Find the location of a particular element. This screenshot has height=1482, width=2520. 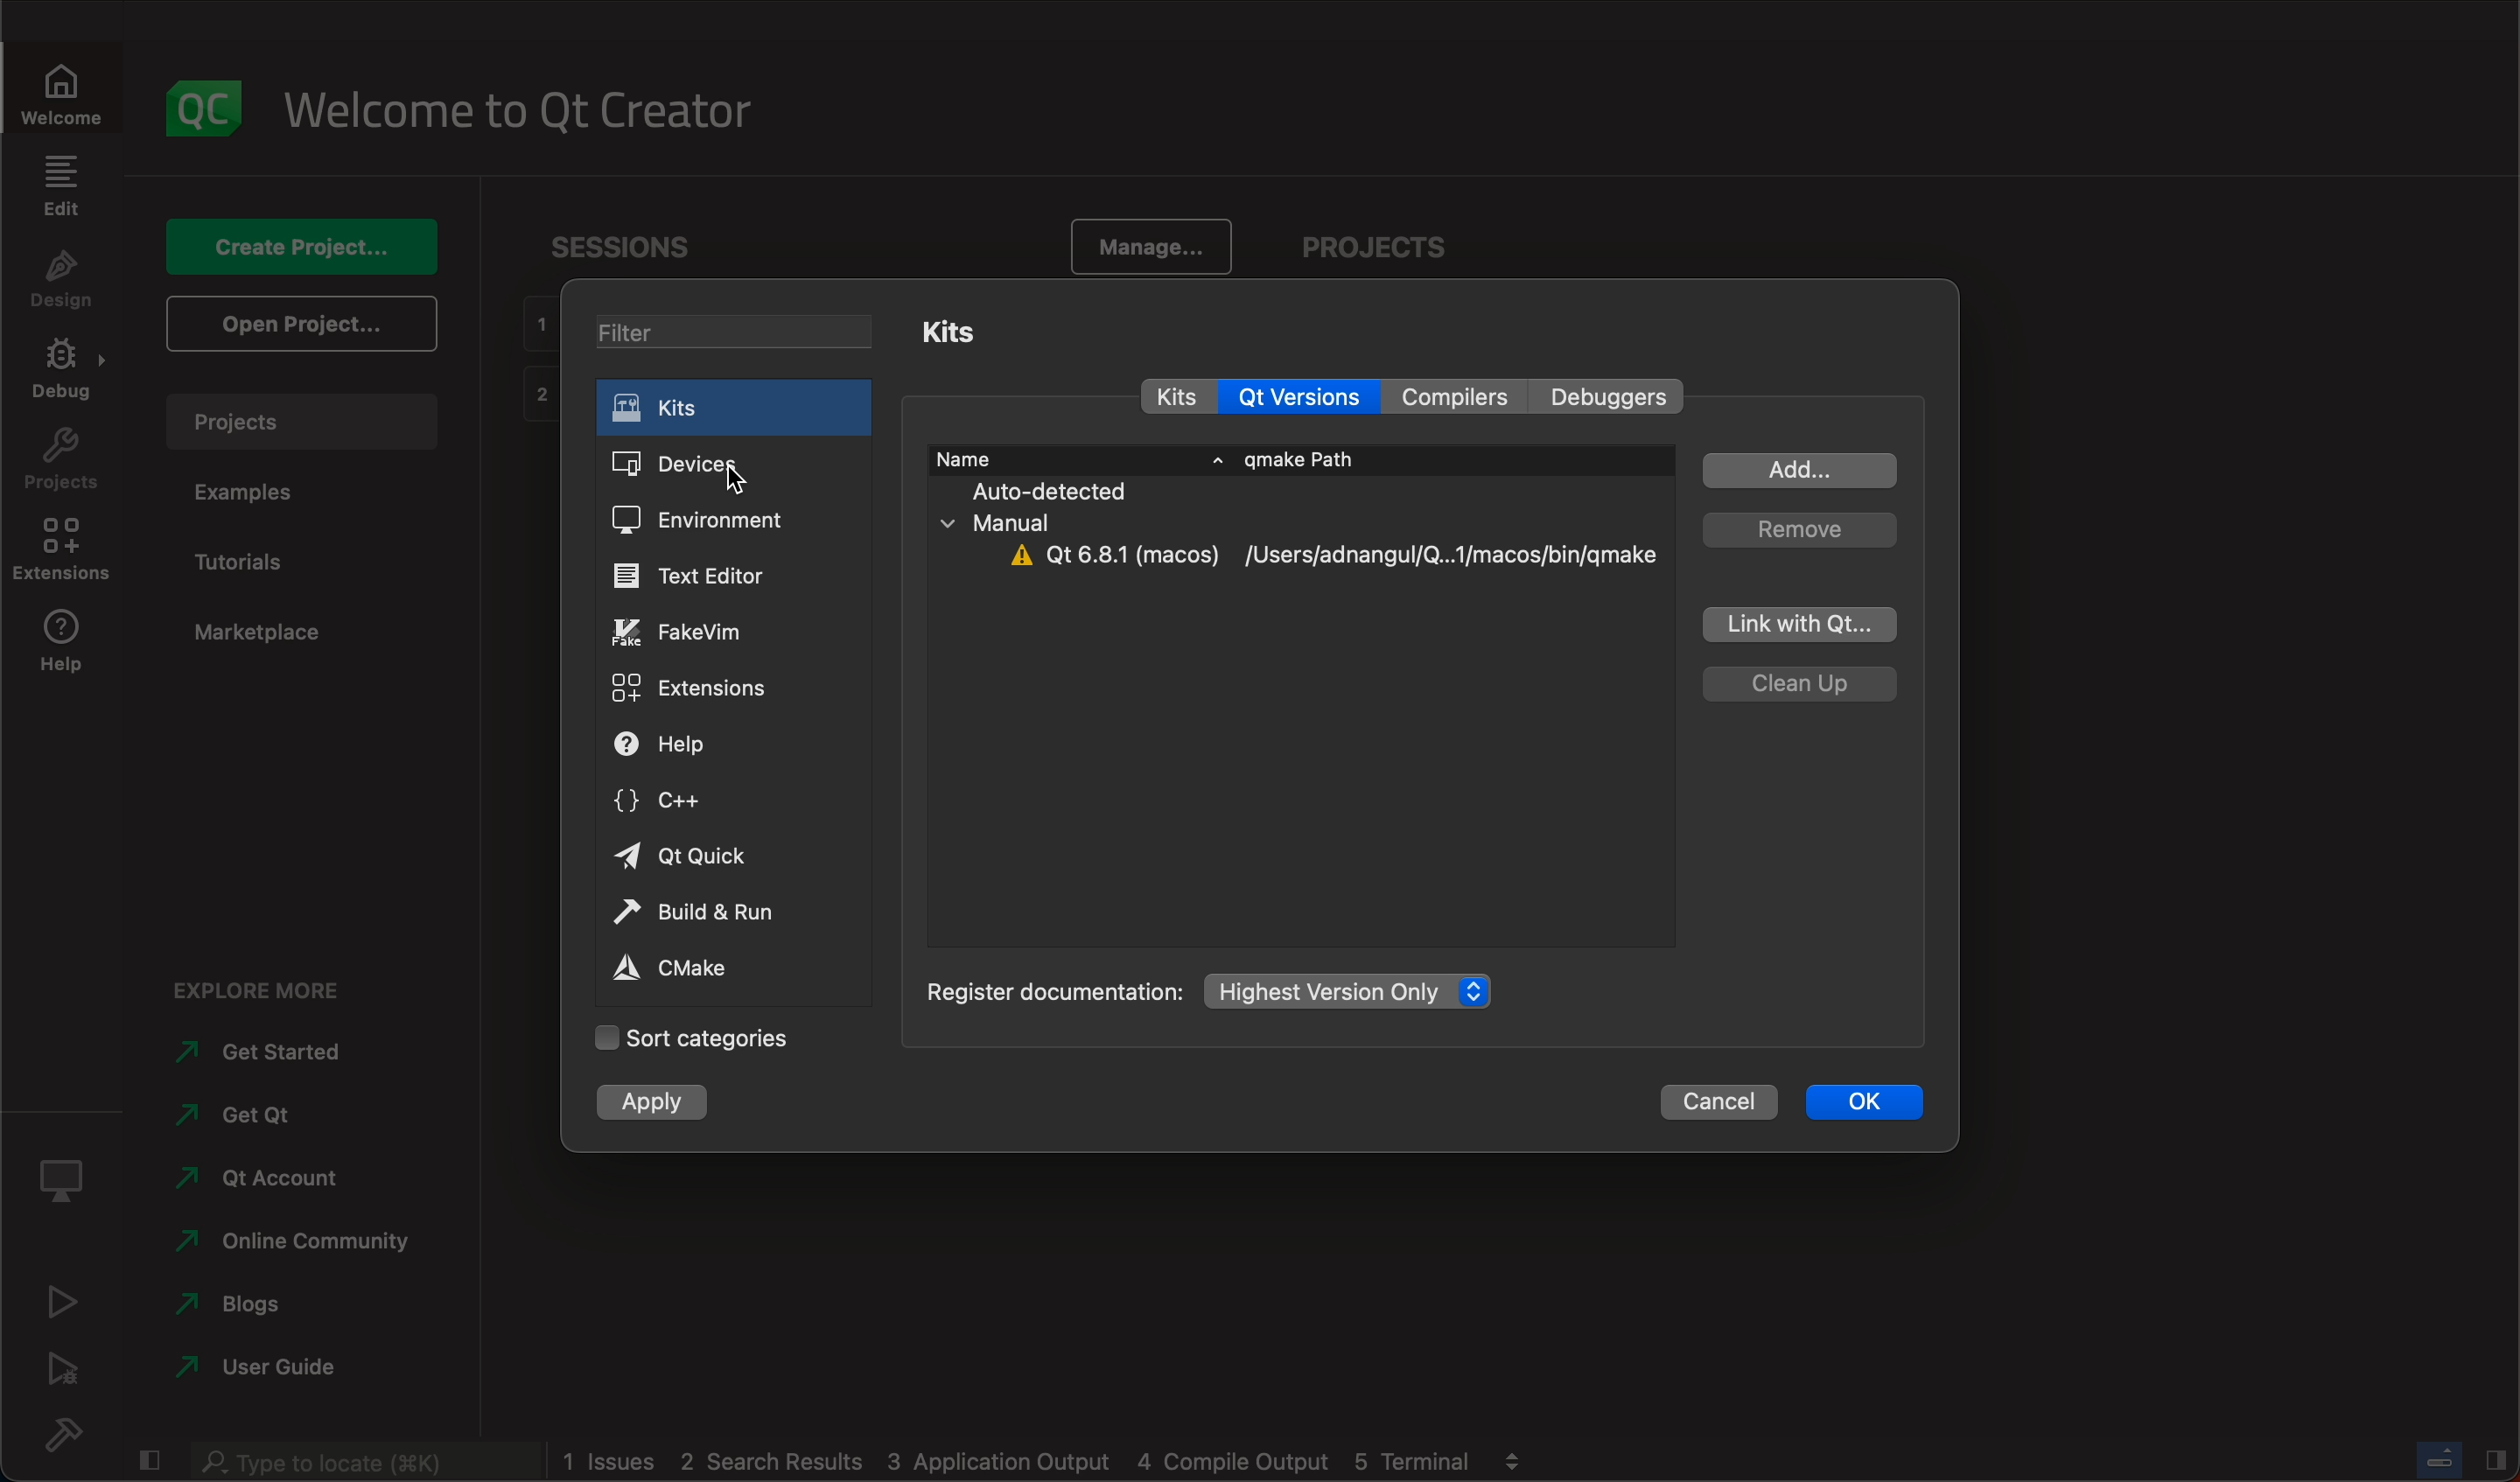

get qt is located at coordinates (289, 1116).